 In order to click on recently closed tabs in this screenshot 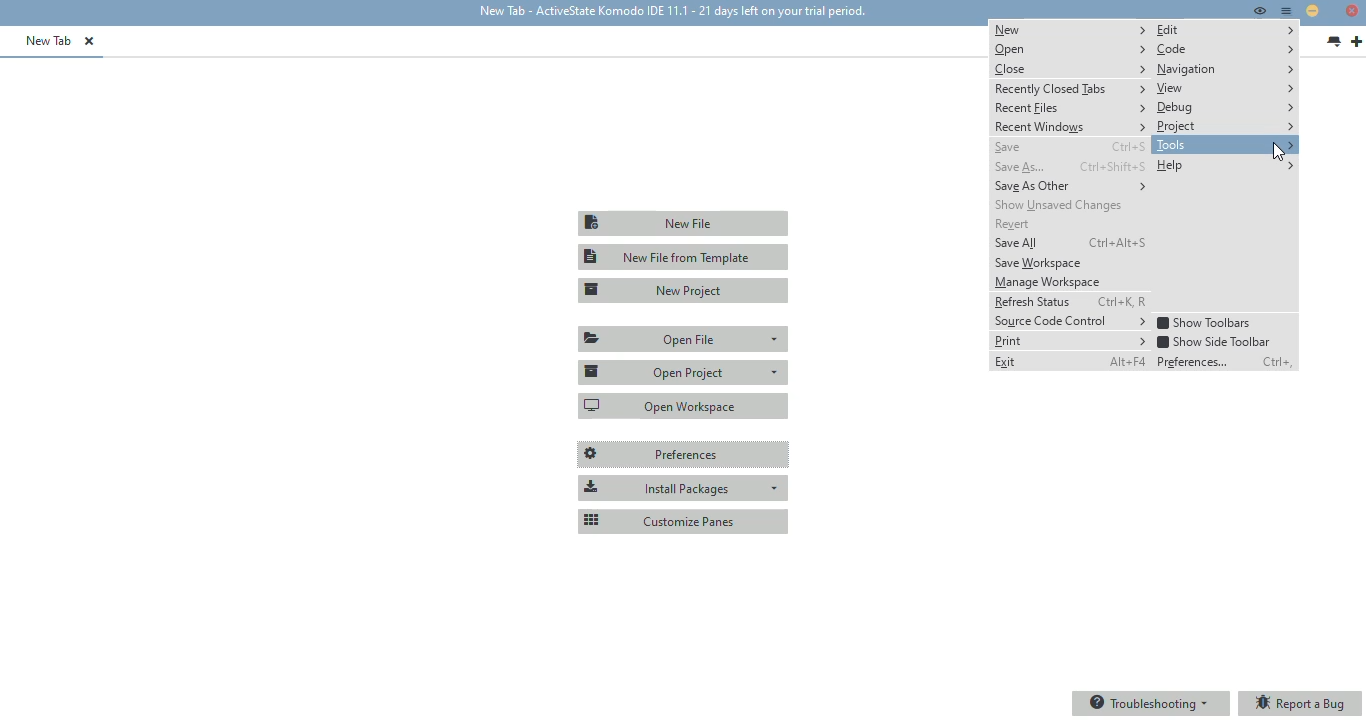, I will do `click(1071, 88)`.